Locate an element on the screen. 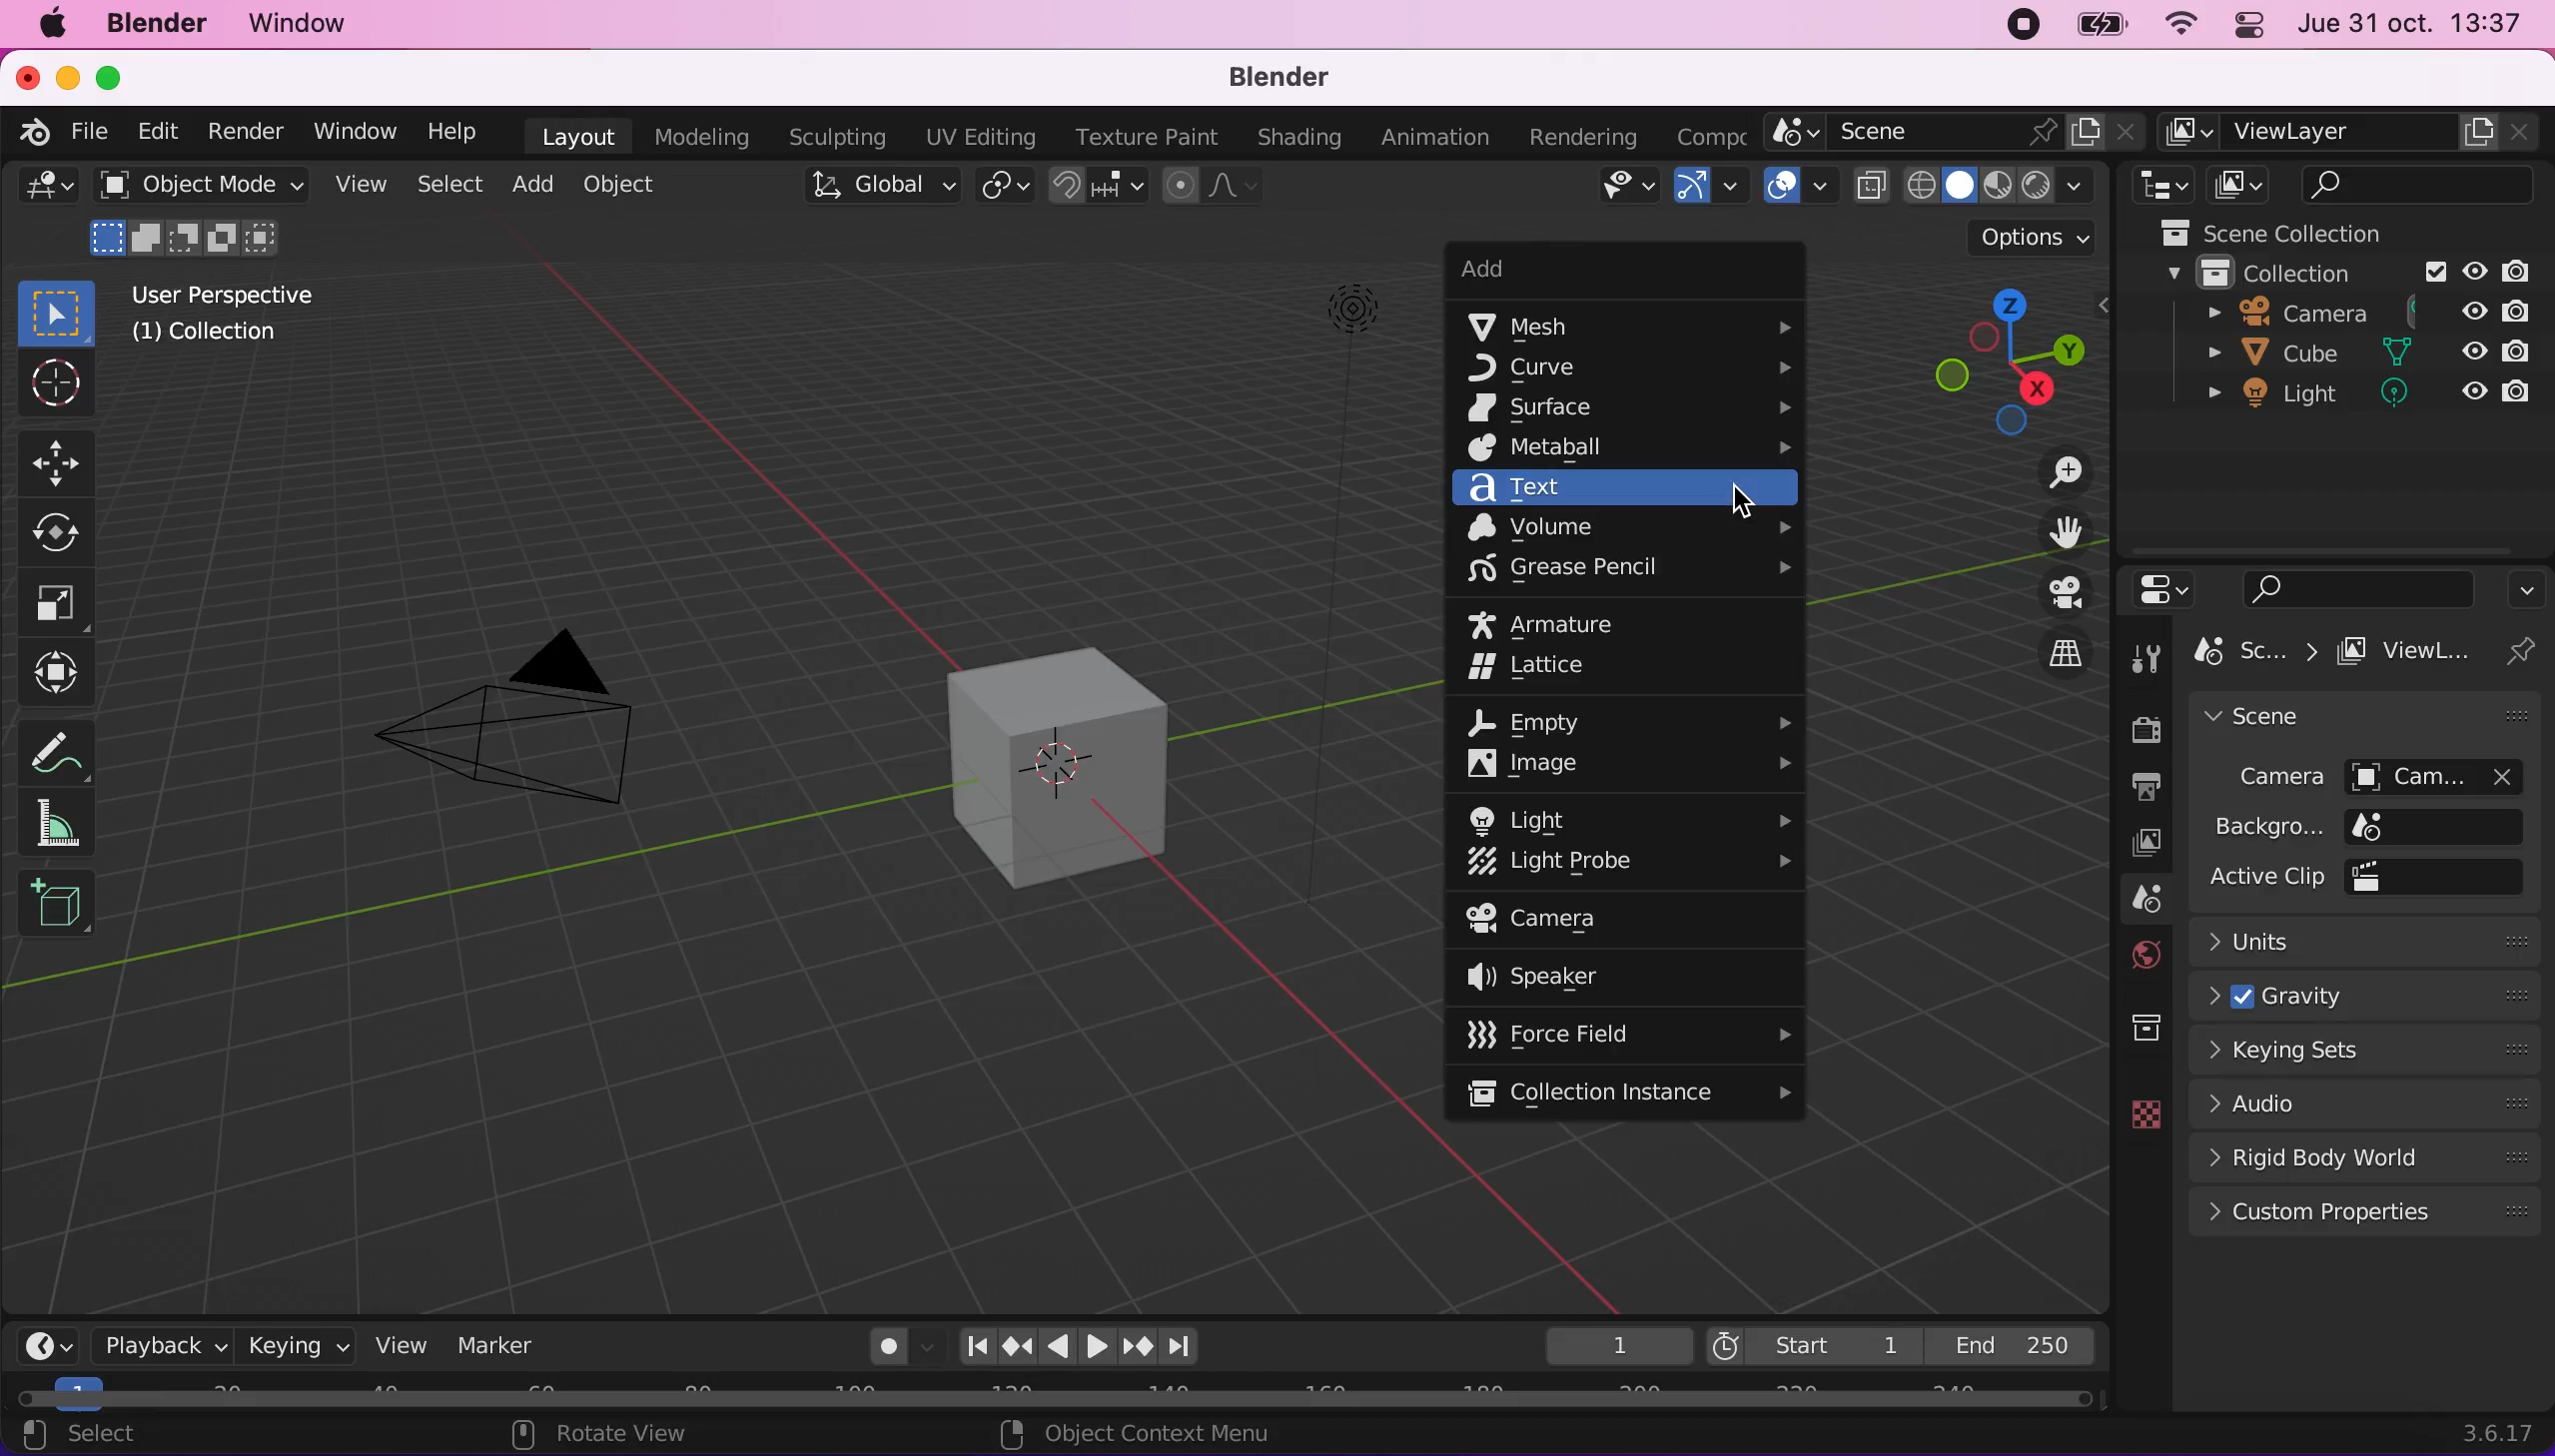 This screenshot has width=2555, height=1456. display the view is located at coordinates (2052, 593).